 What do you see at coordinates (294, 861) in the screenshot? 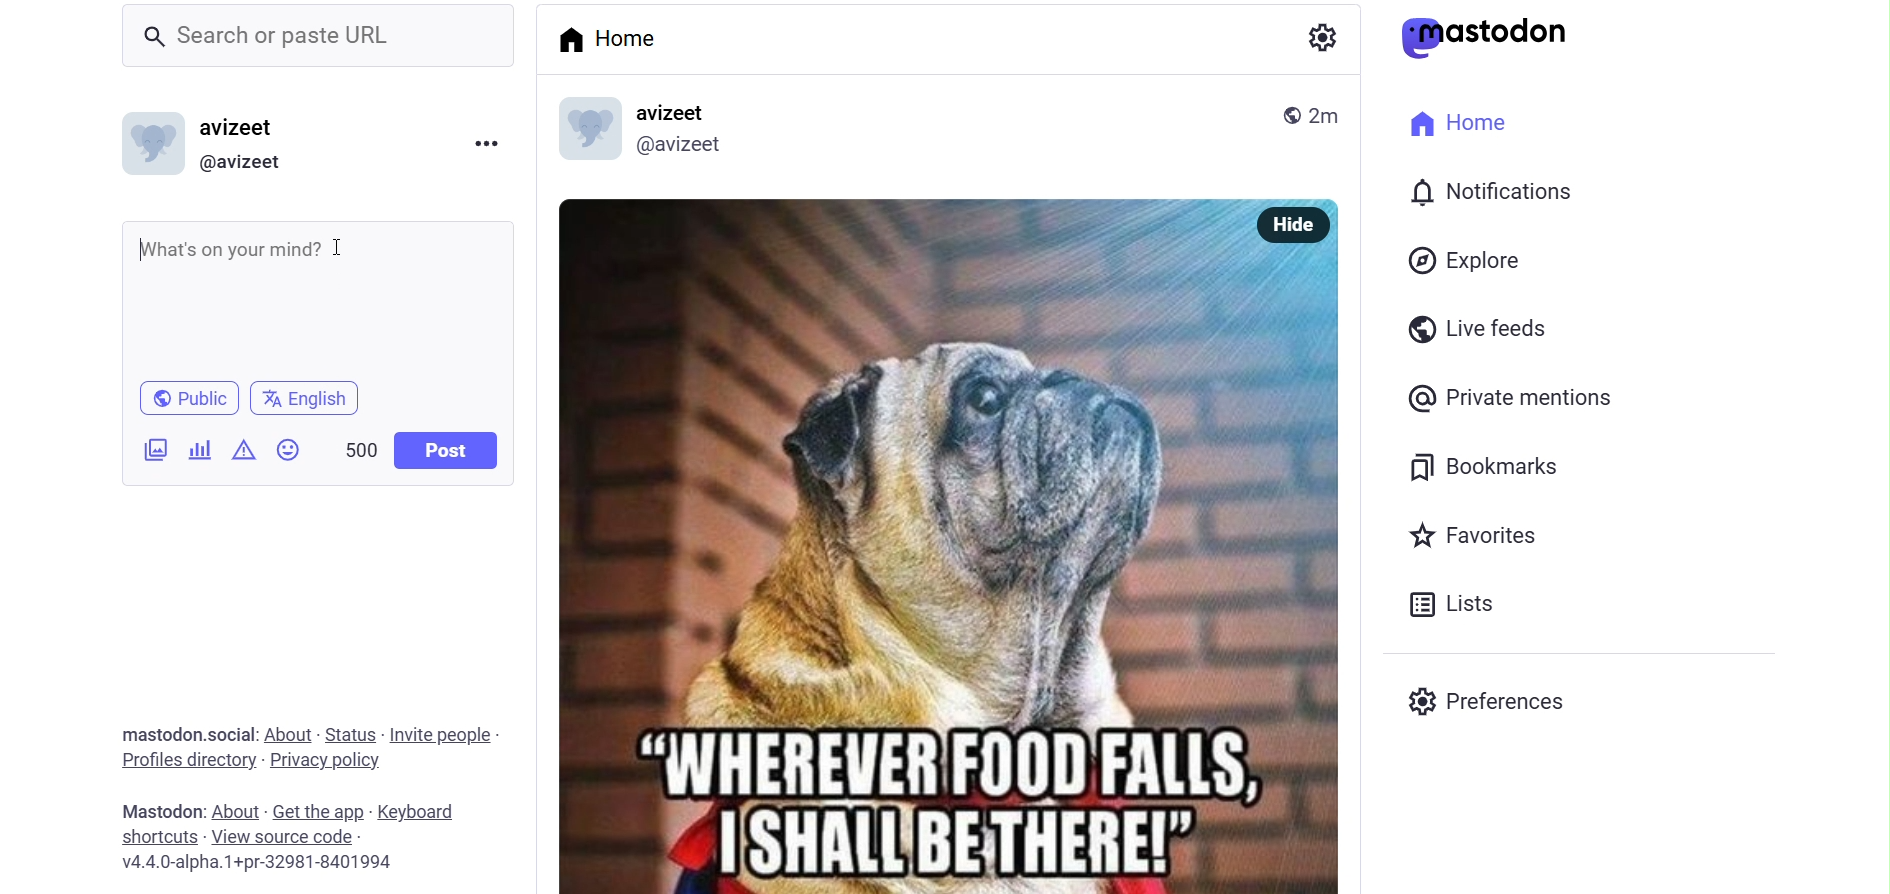
I see `v4.4.0-alpha.1+pr-32981-8401994` at bounding box center [294, 861].